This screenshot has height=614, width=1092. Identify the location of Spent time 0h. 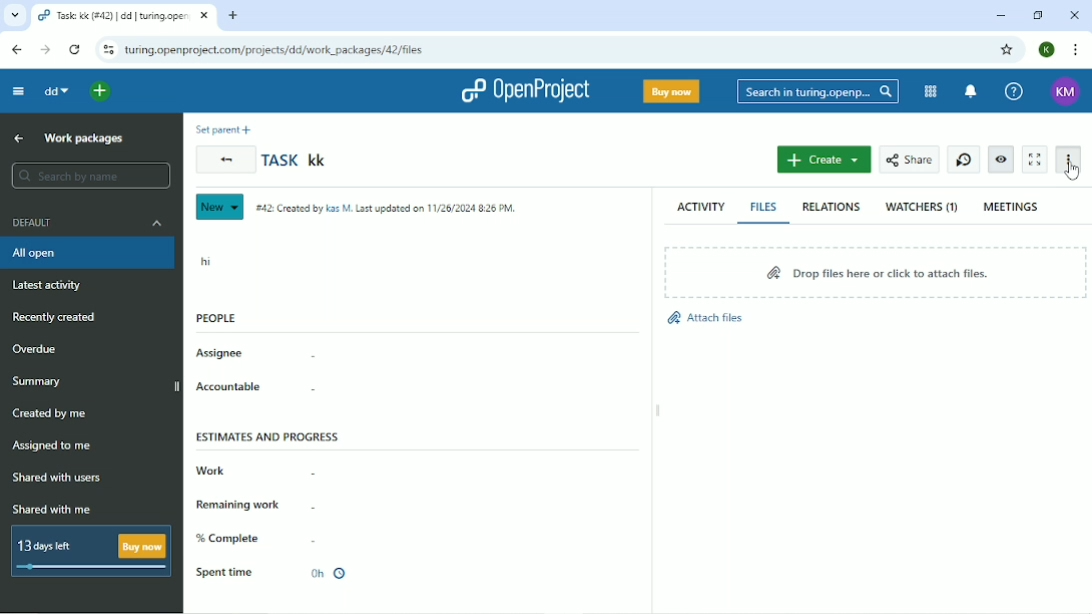
(274, 573).